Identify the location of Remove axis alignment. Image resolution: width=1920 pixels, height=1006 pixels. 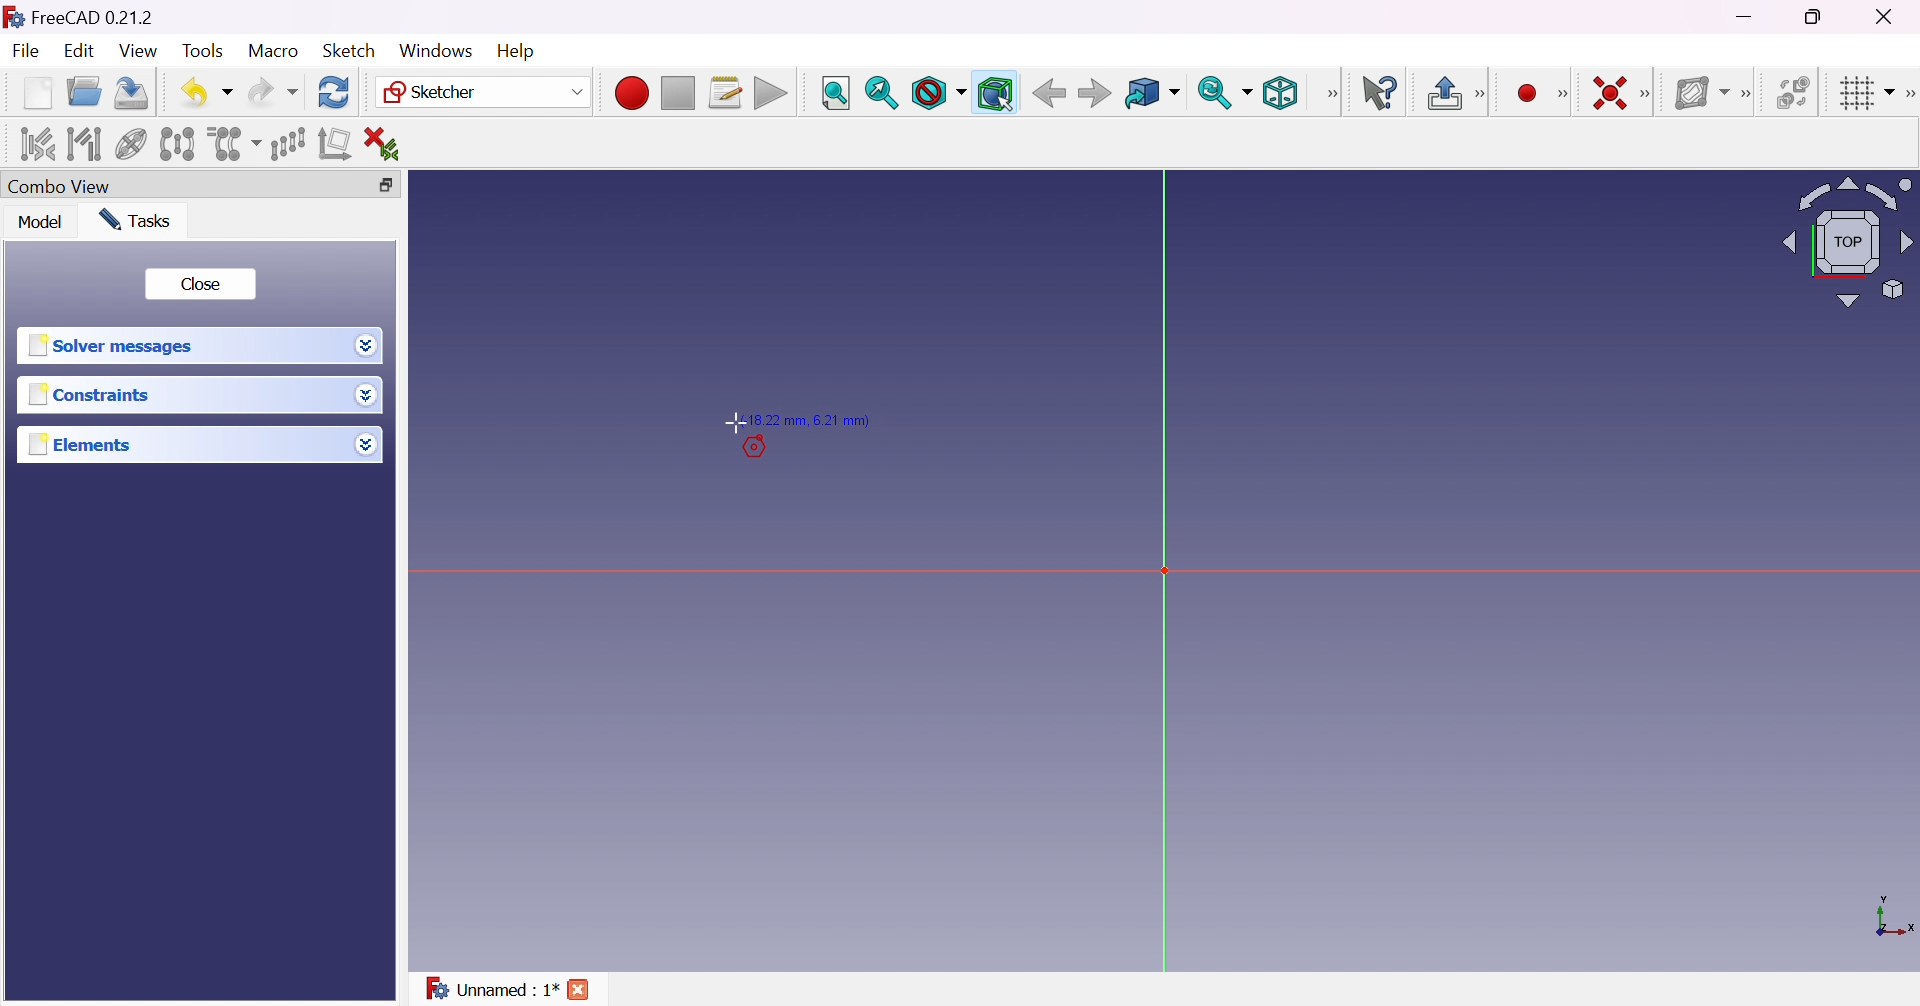
(337, 142).